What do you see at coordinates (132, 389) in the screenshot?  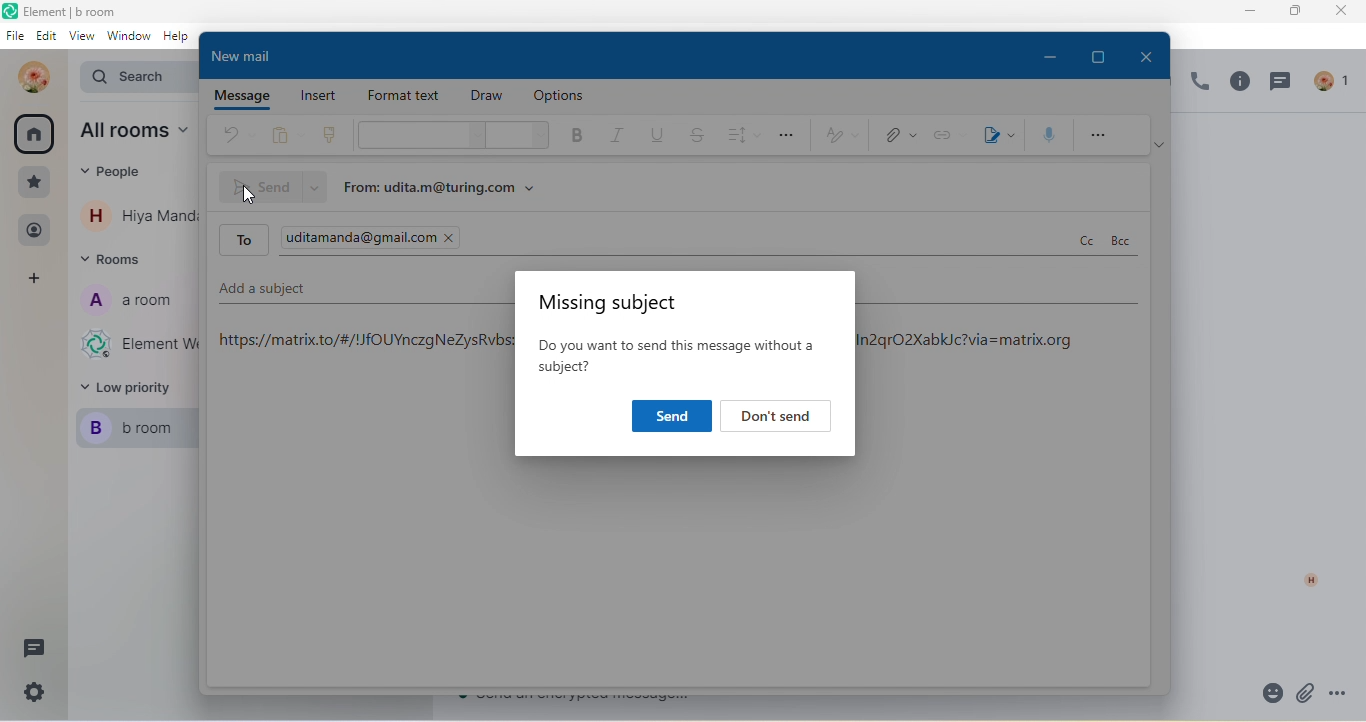 I see `low priority` at bounding box center [132, 389].